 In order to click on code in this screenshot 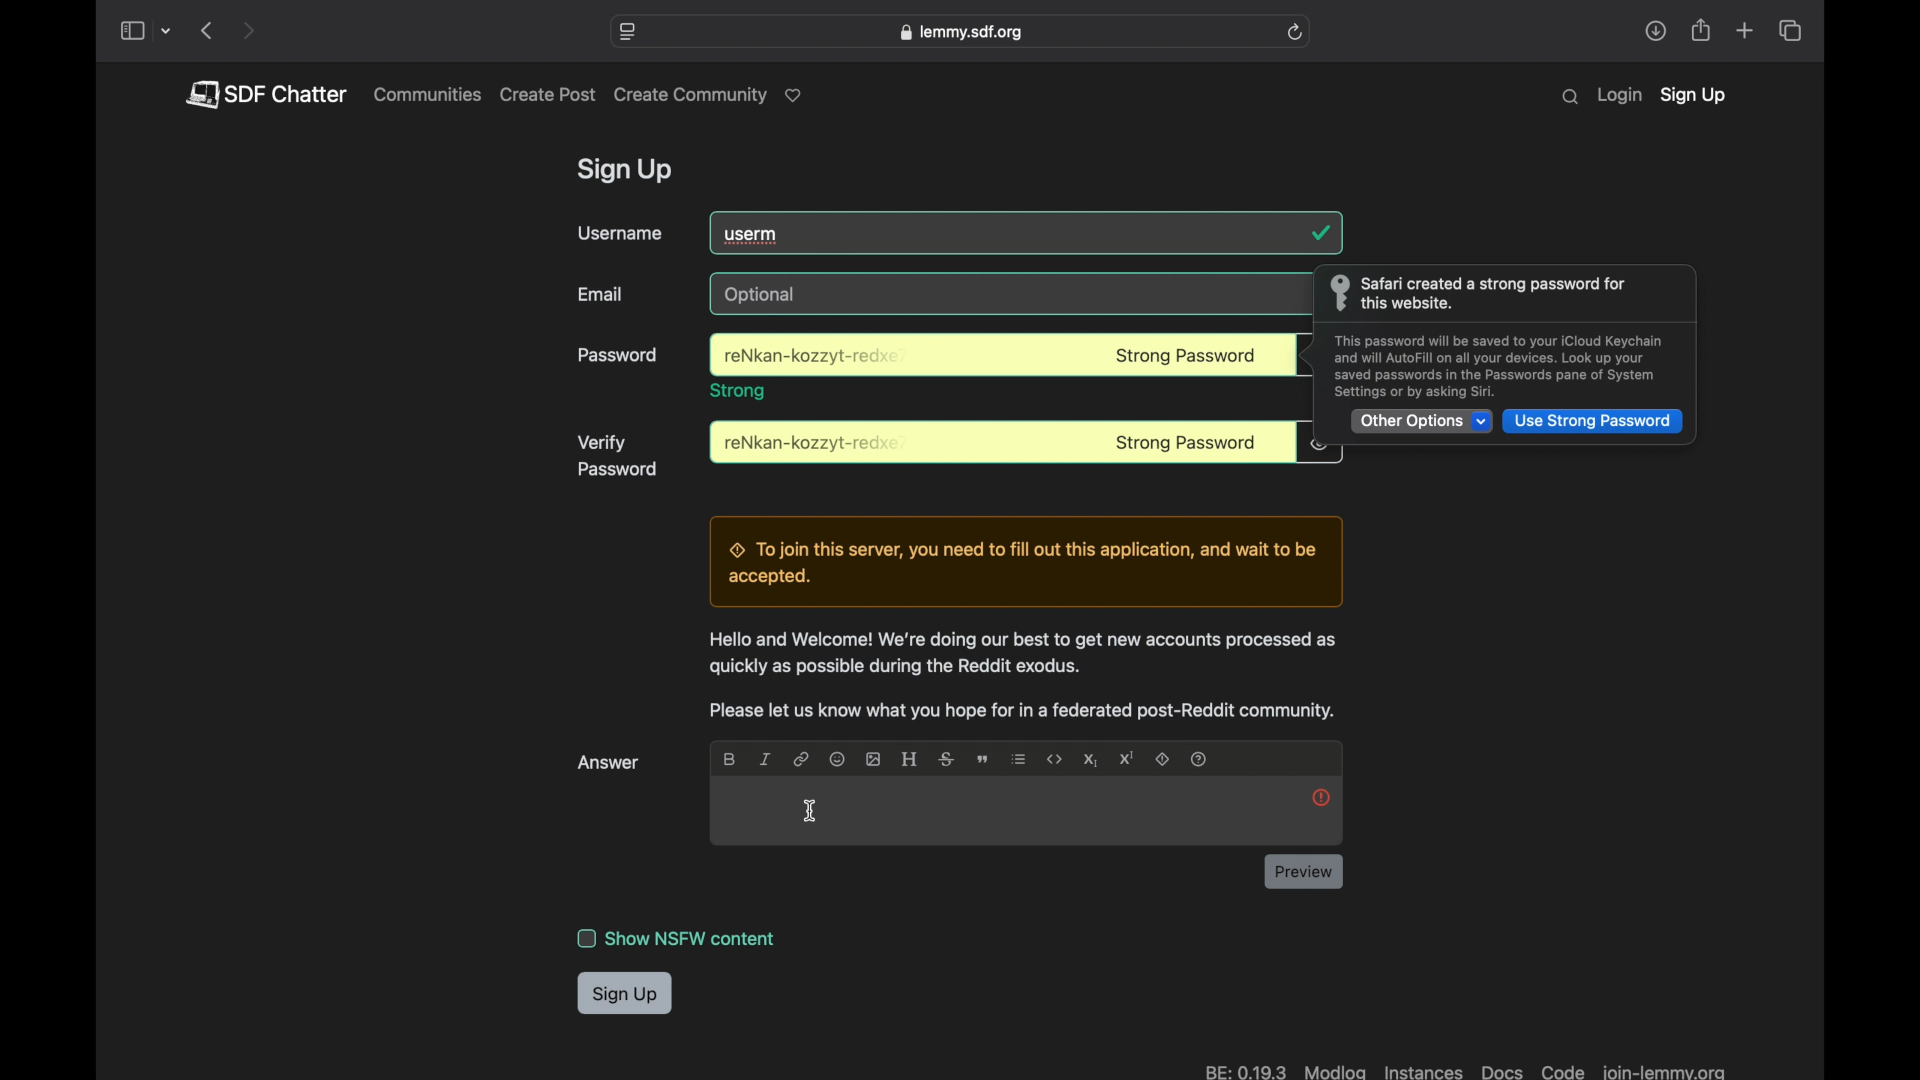, I will do `click(1562, 1069)`.